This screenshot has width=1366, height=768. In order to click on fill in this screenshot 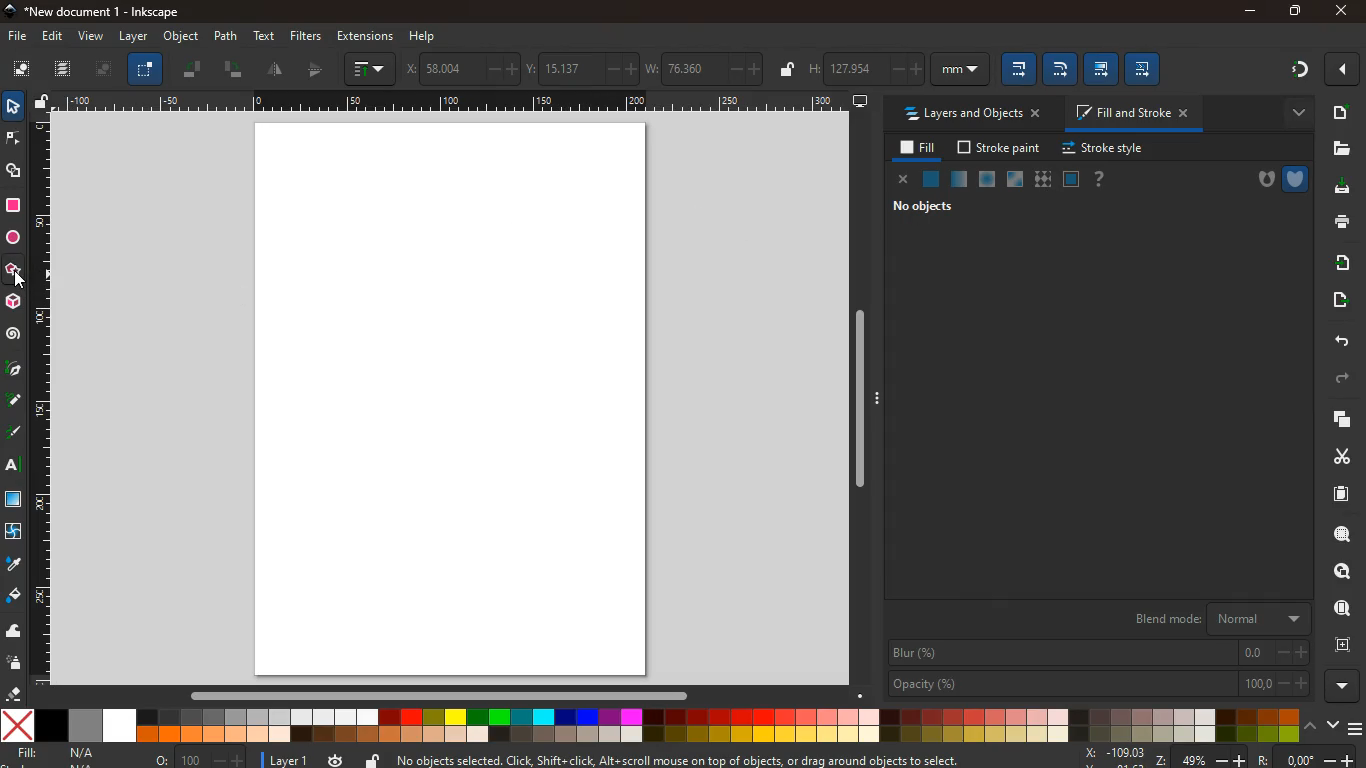, I will do `click(55, 753)`.